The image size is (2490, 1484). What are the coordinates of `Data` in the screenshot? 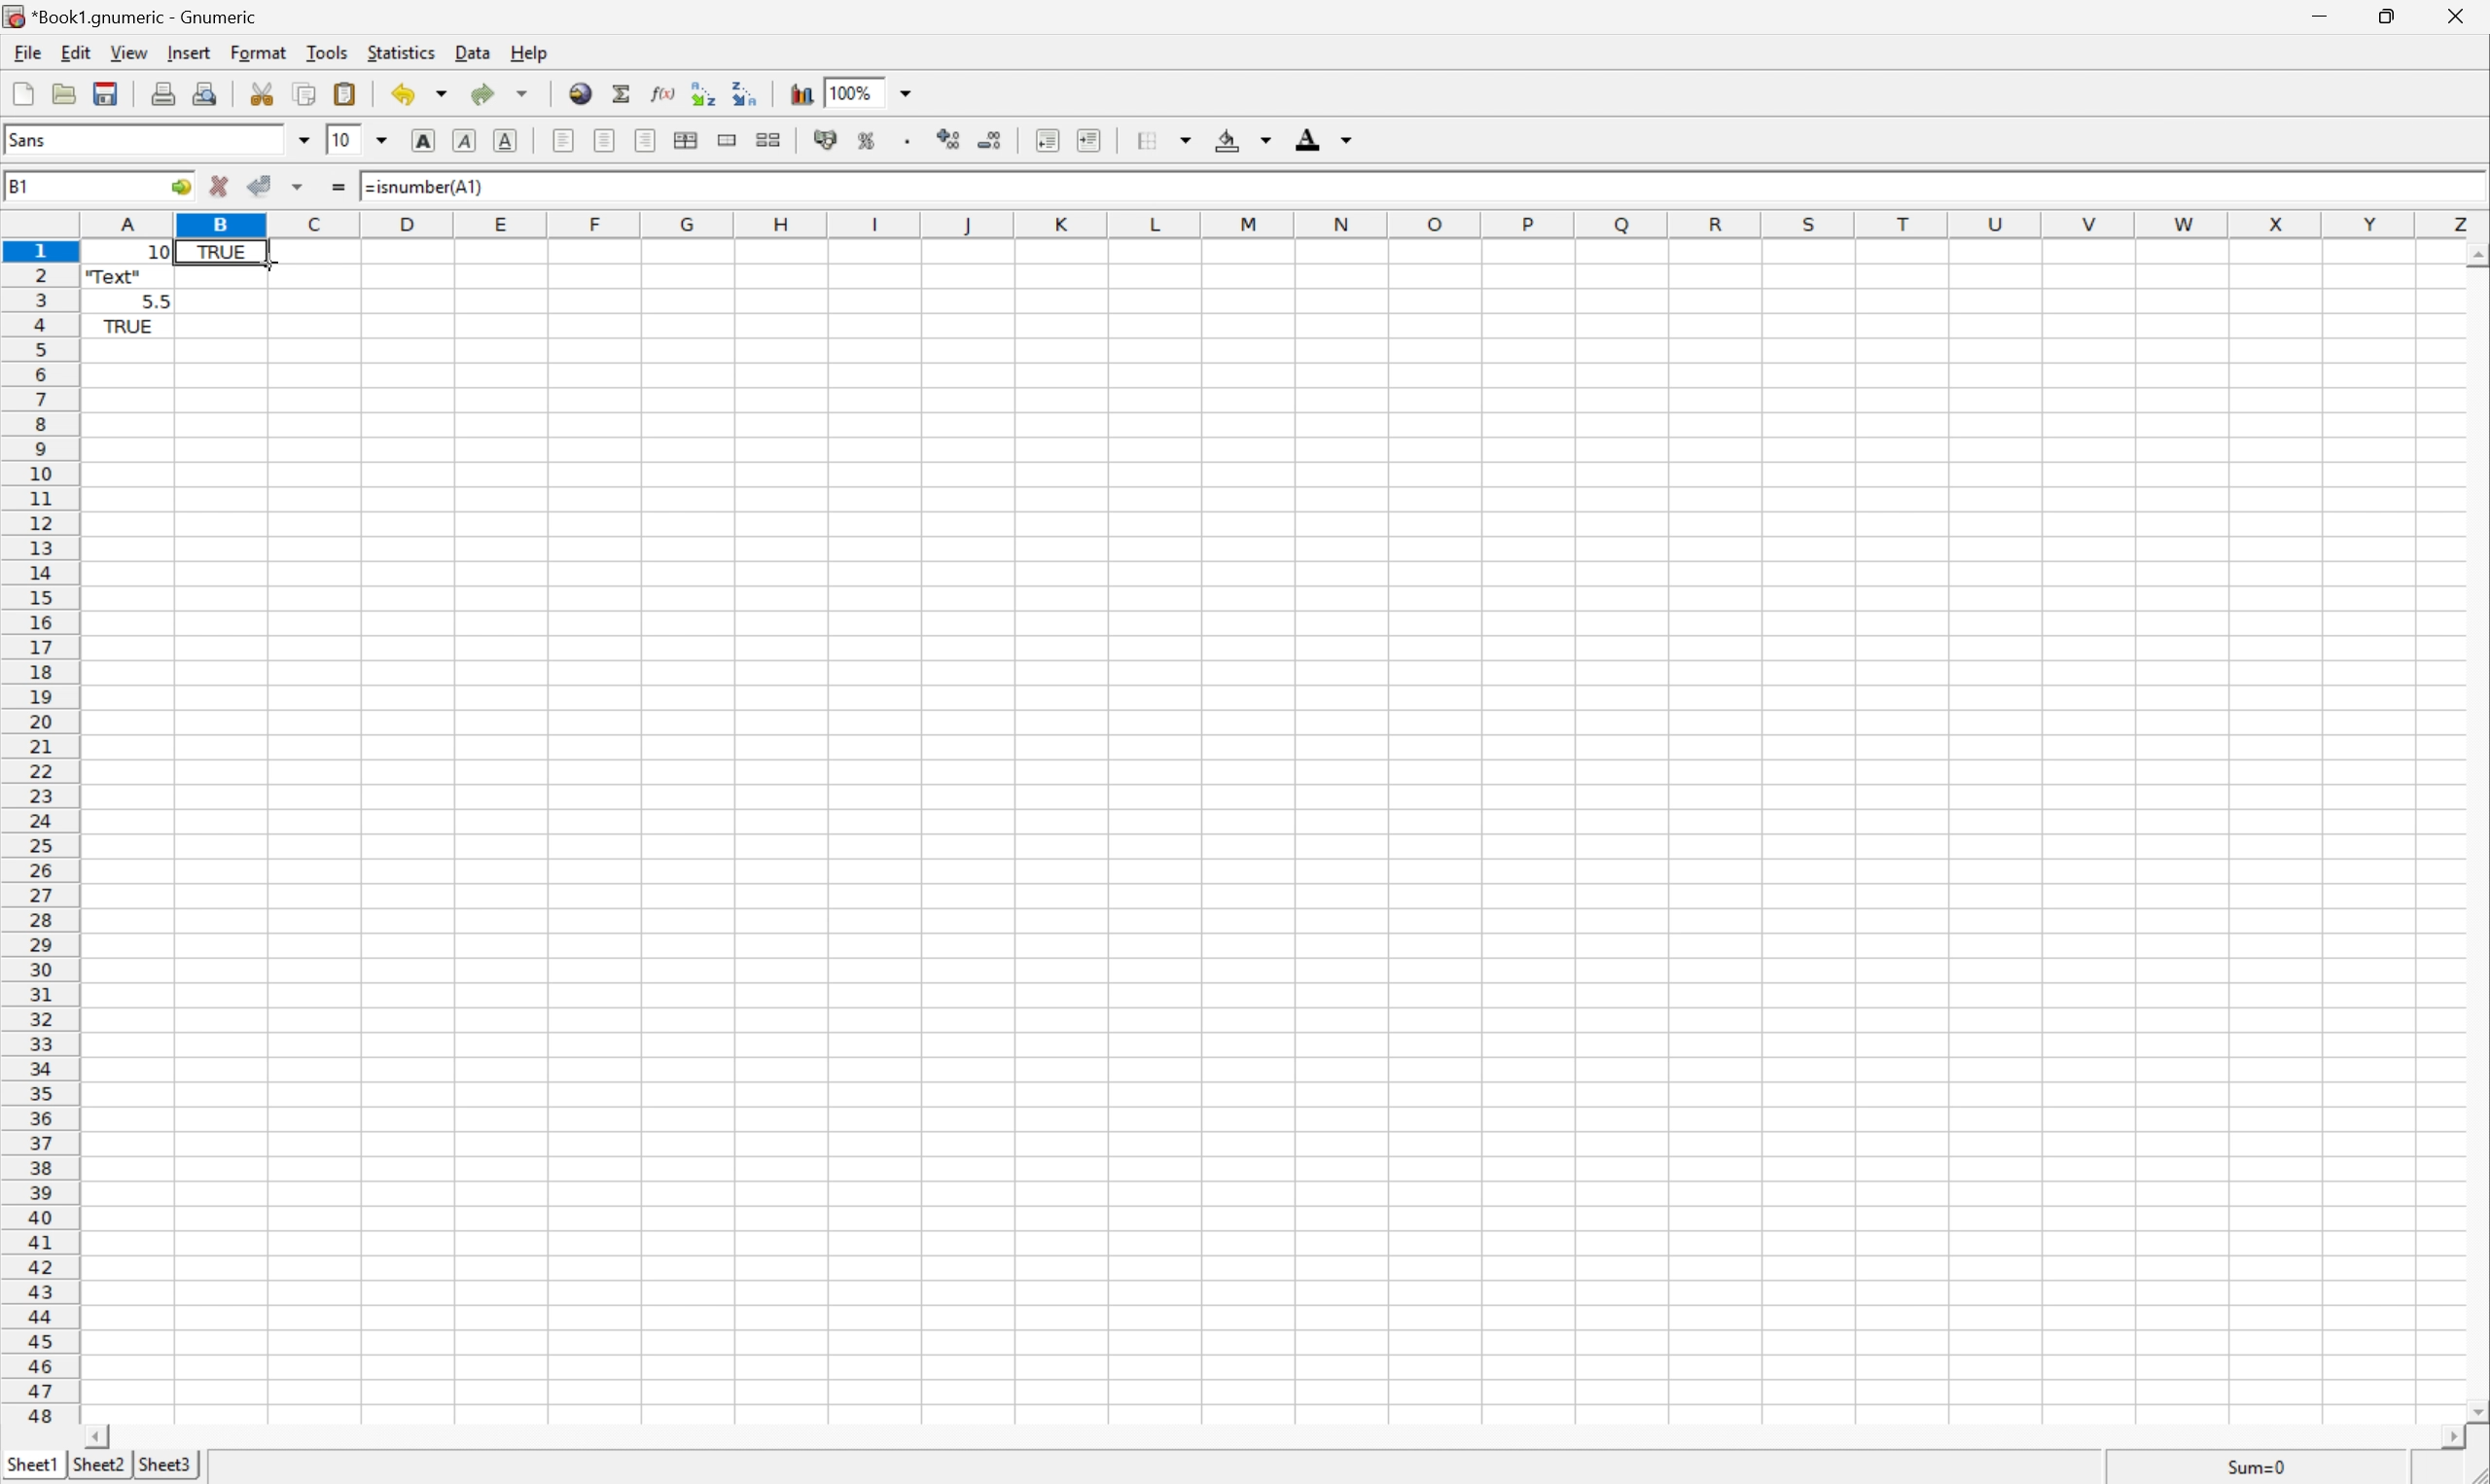 It's located at (469, 52).